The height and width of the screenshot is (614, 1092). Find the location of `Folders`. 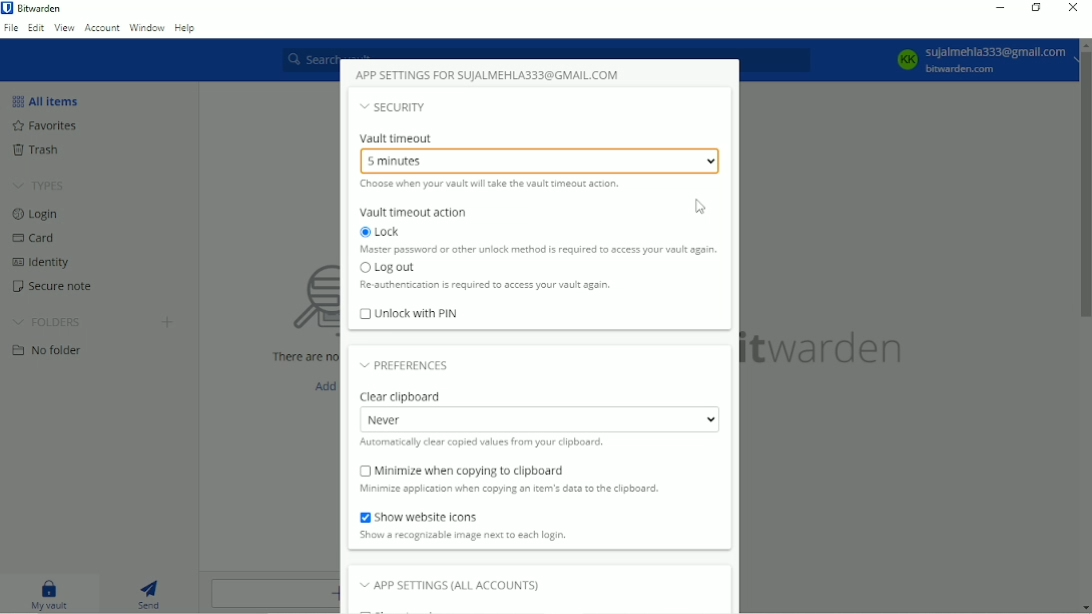

Folders is located at coordinates (47, 322).